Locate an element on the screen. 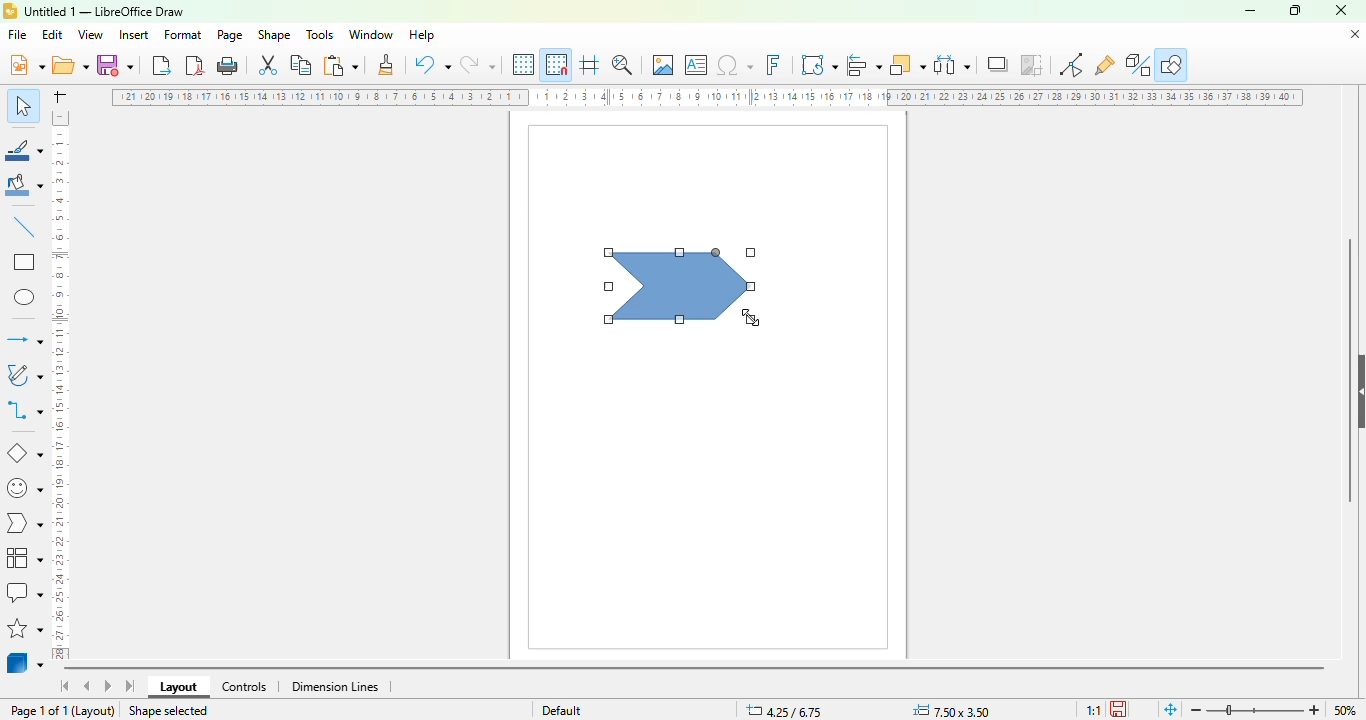  cut is located at coordinates (268, 65).